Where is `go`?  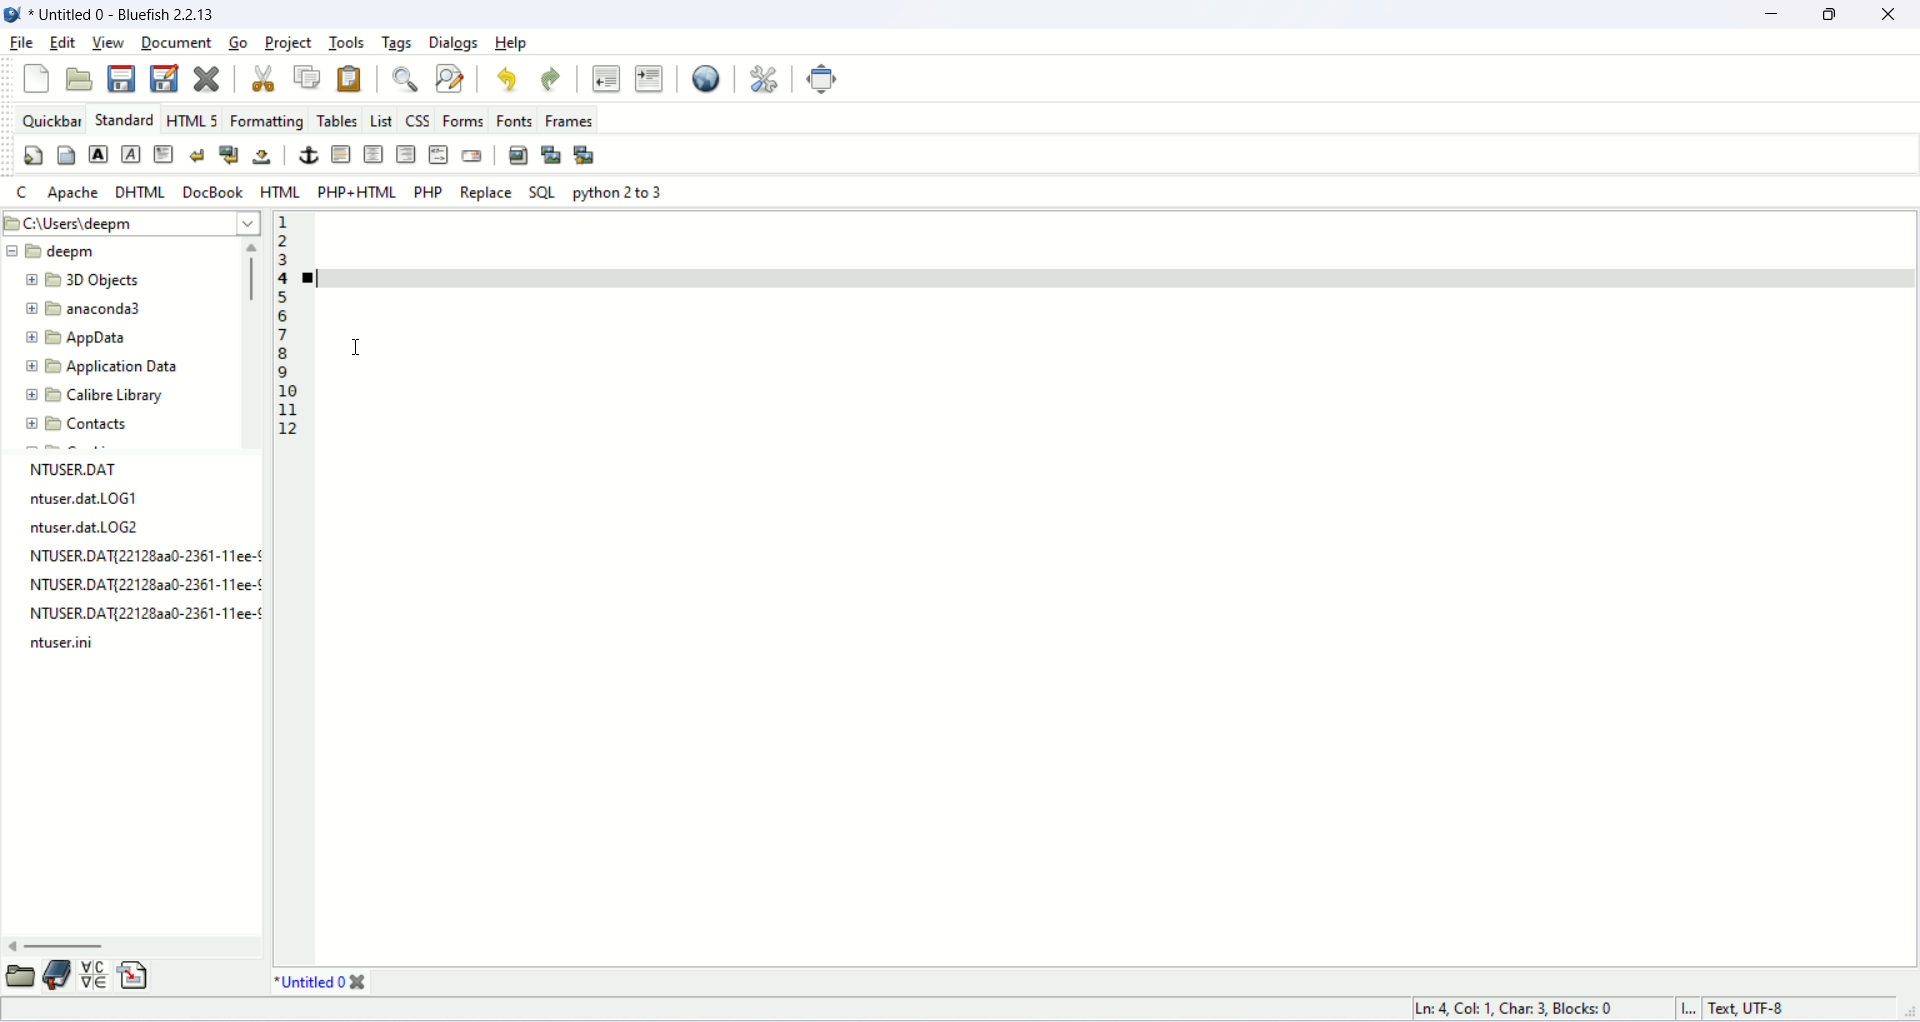
go is located at coordinates (238, 44).